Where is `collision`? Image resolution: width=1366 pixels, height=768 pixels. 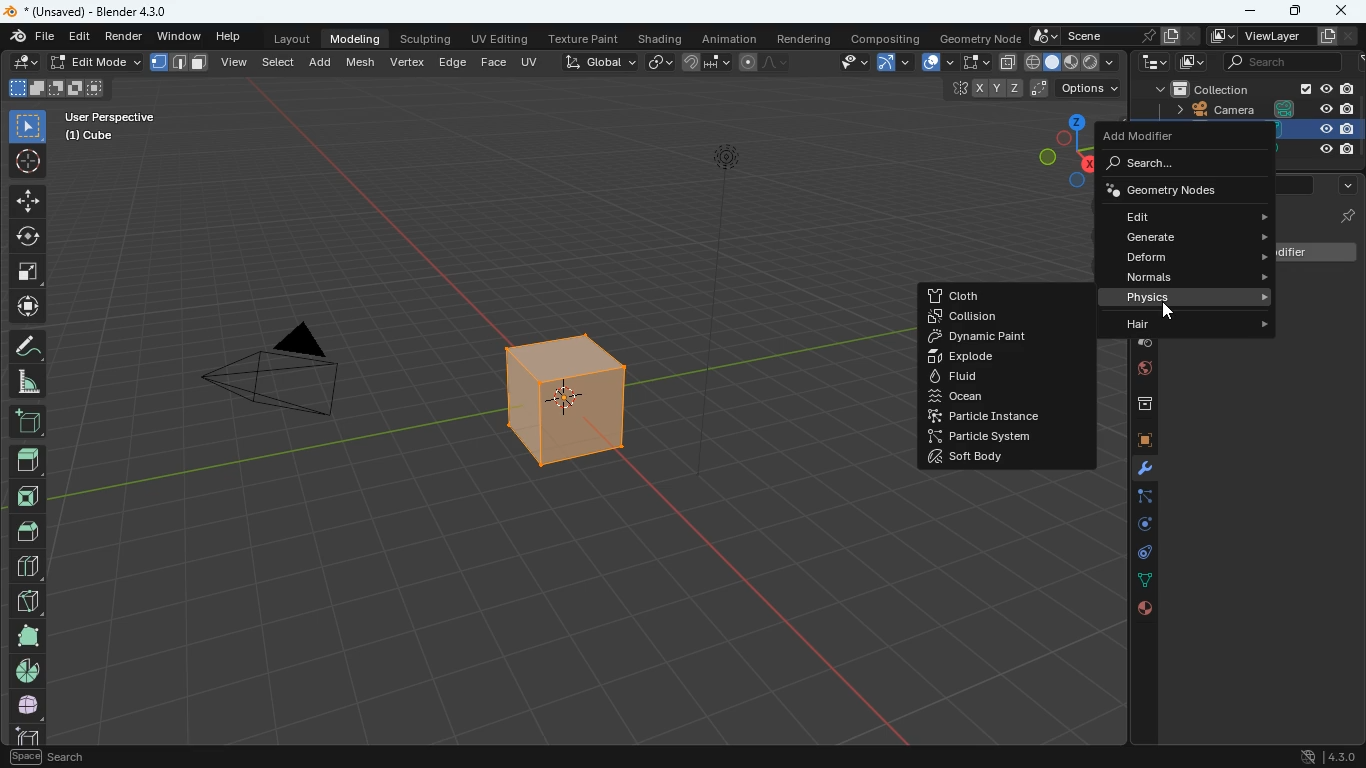 collision is located at coordinates (990, 318).